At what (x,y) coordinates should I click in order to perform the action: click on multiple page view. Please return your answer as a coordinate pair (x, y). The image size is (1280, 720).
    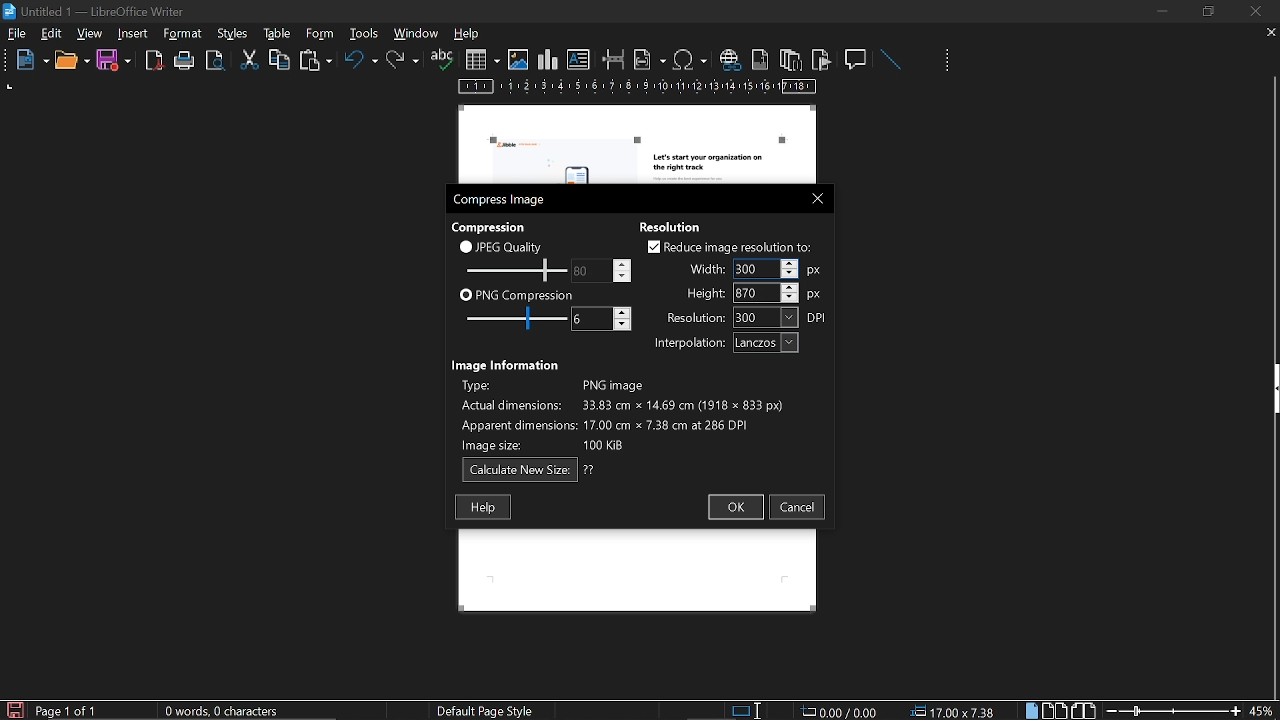
    Looking at the image, I should click on (1055, 711).